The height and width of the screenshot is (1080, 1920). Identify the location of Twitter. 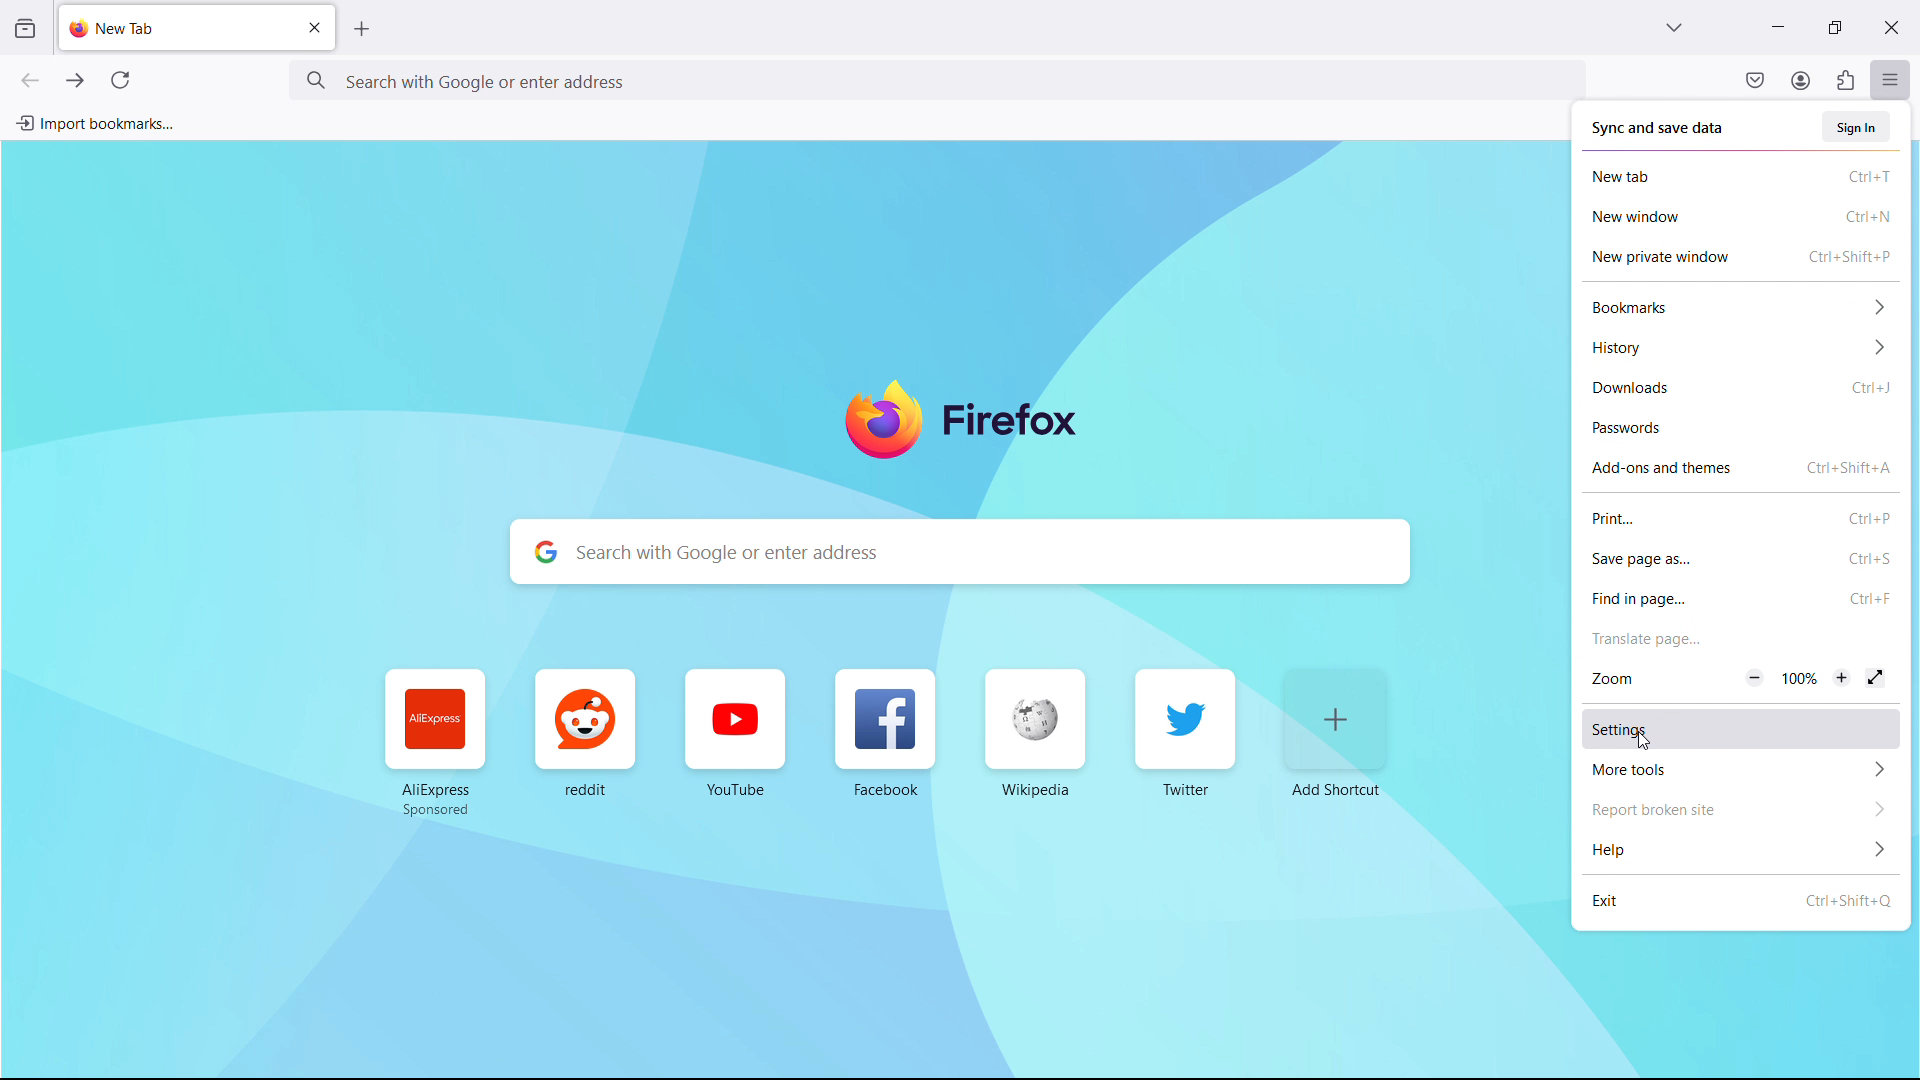
(1184, 731).